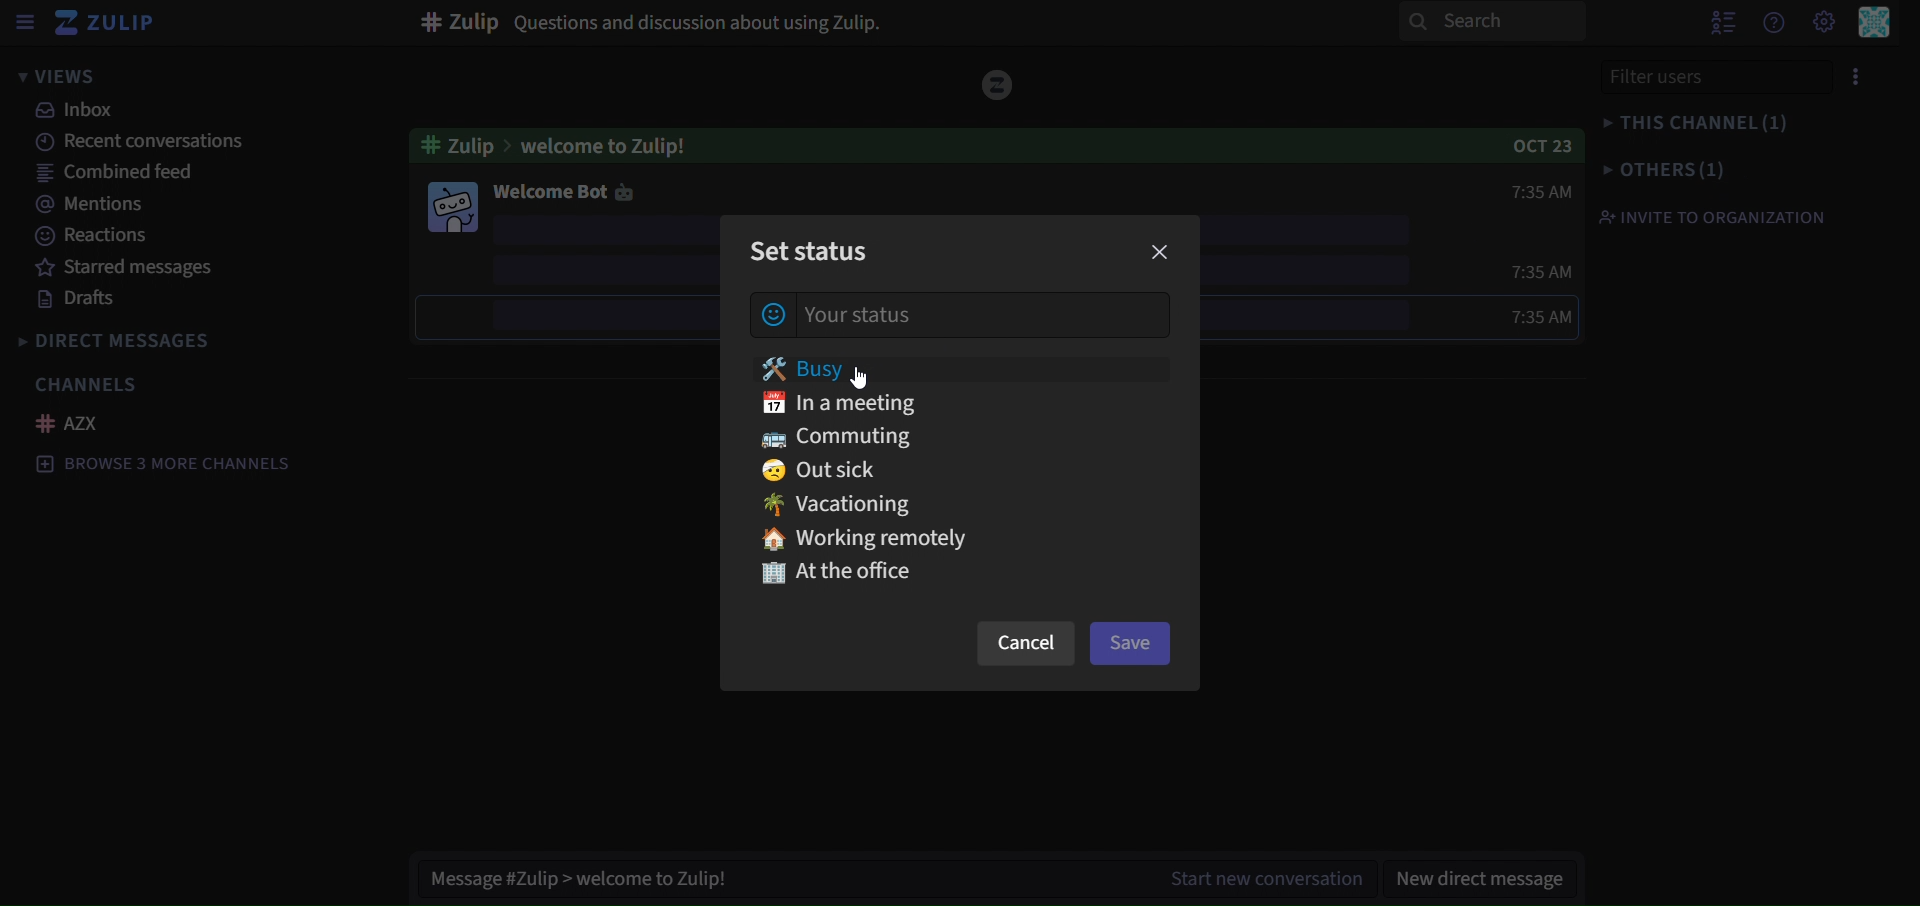 This screenshot has height=906, width=1920. Describe the element at coordinates (842, 438) in the screenshot. I see `commuting` at that location.